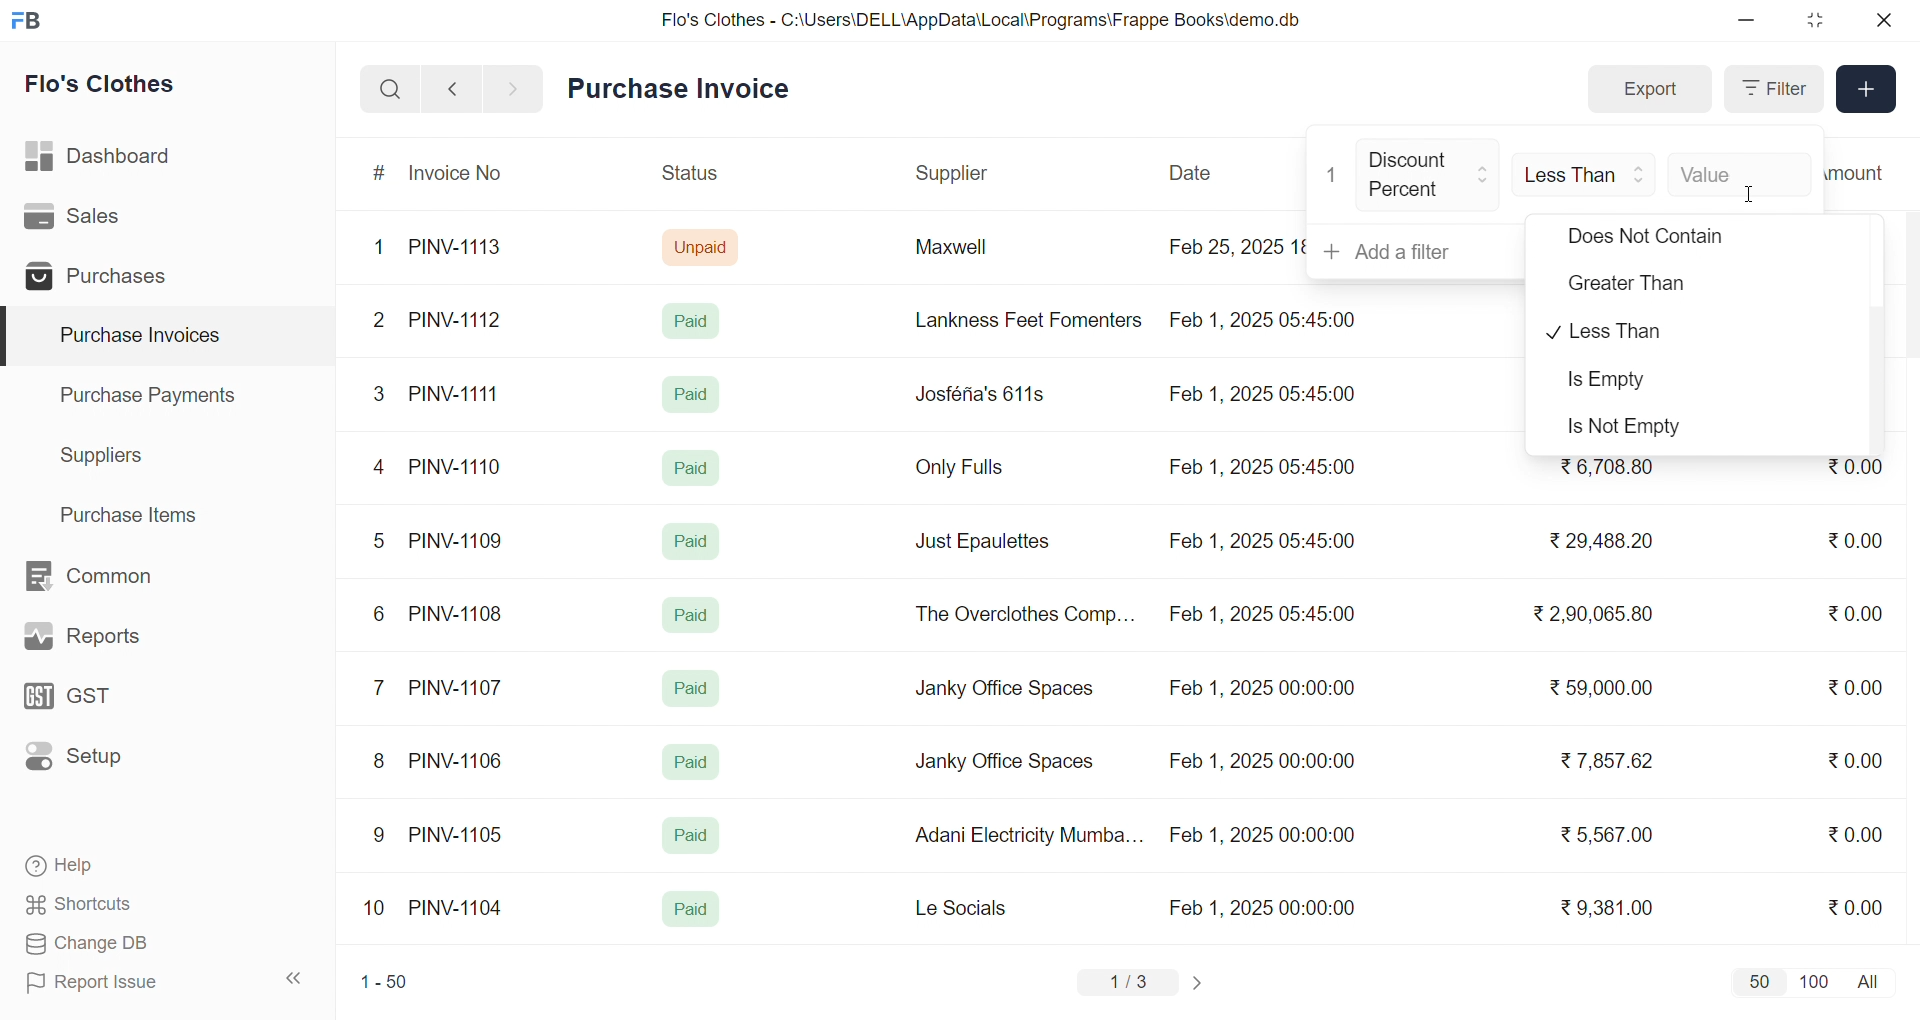  Describe the element at coordinates (379, 910) in the screenshot. I see `10` at that location.